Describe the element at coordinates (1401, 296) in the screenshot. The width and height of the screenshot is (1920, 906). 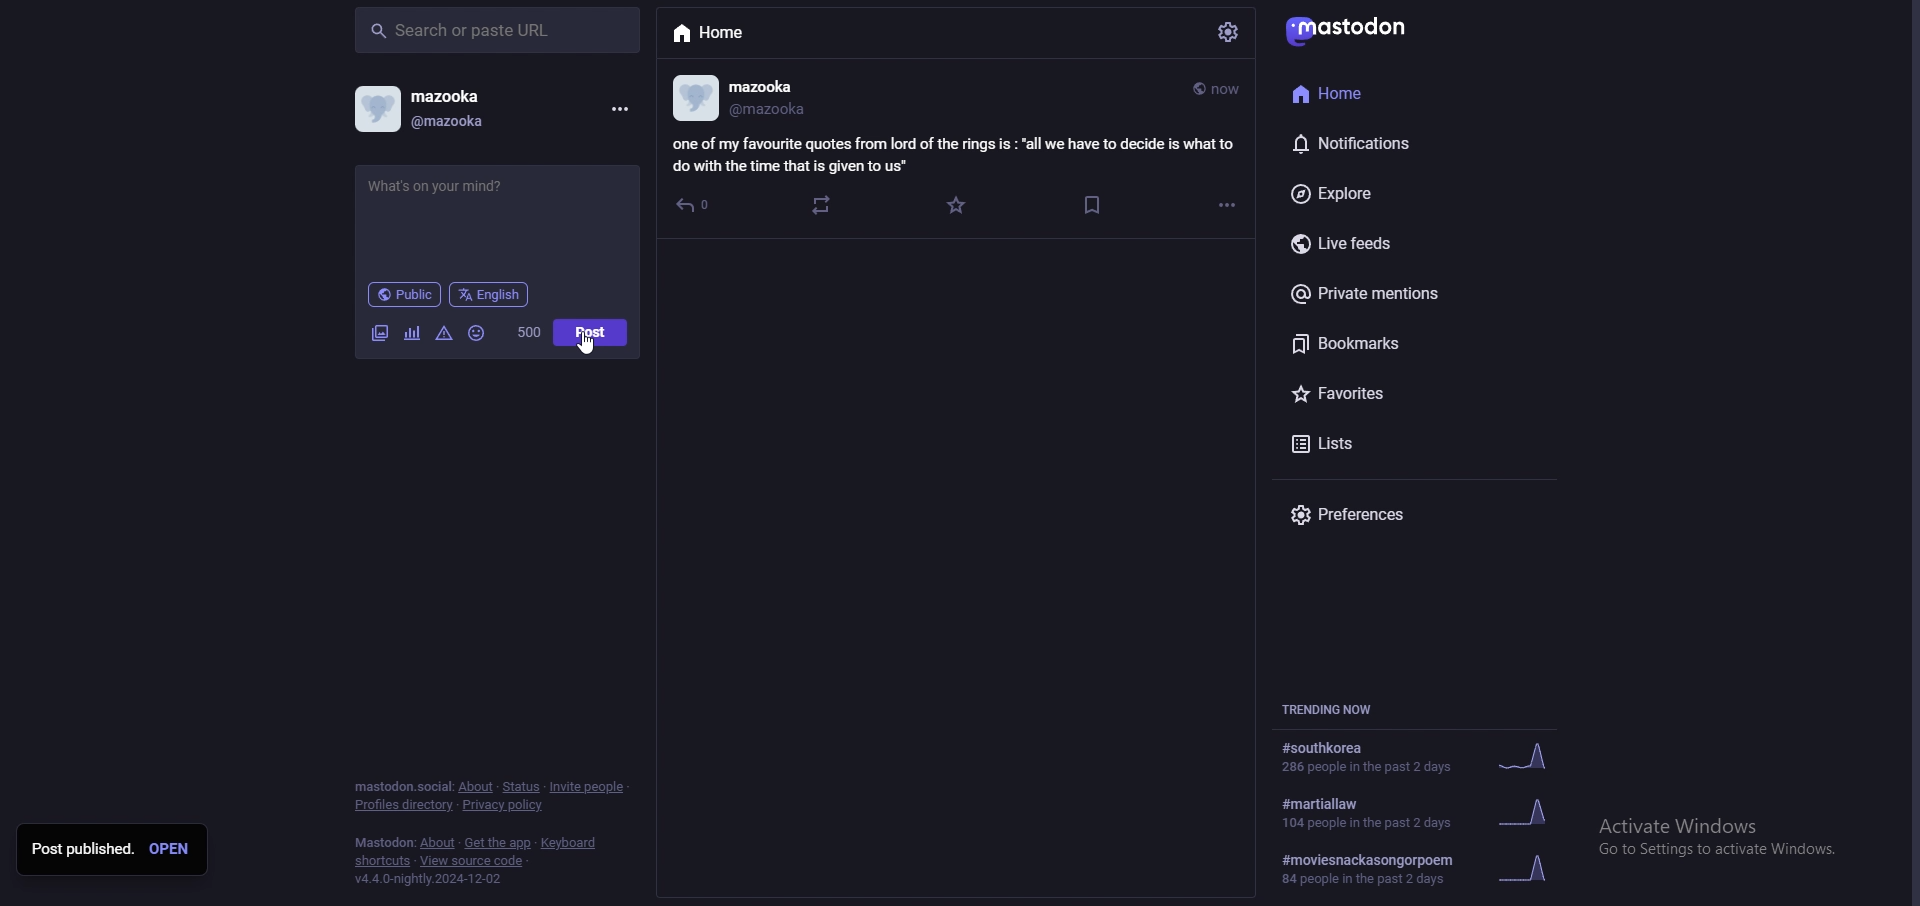
I see `private mentions` at that location.